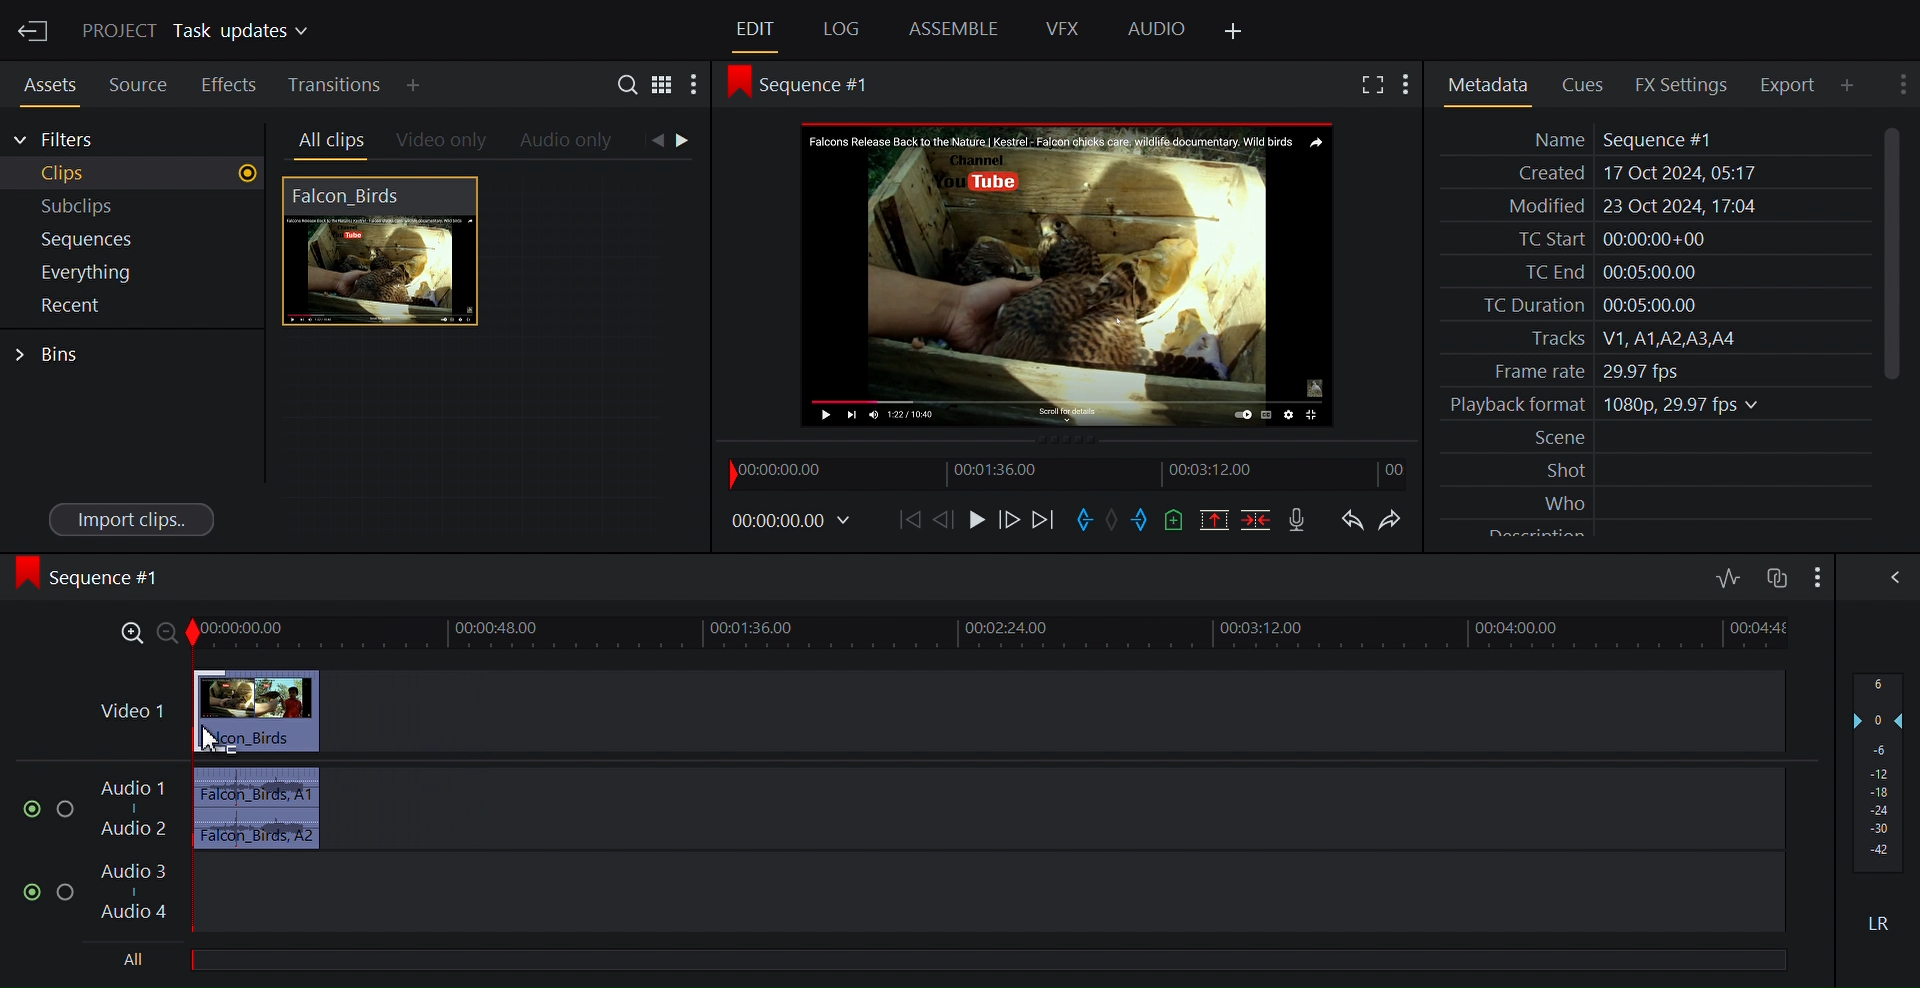  I want to click on Video track, so click(937, 712).